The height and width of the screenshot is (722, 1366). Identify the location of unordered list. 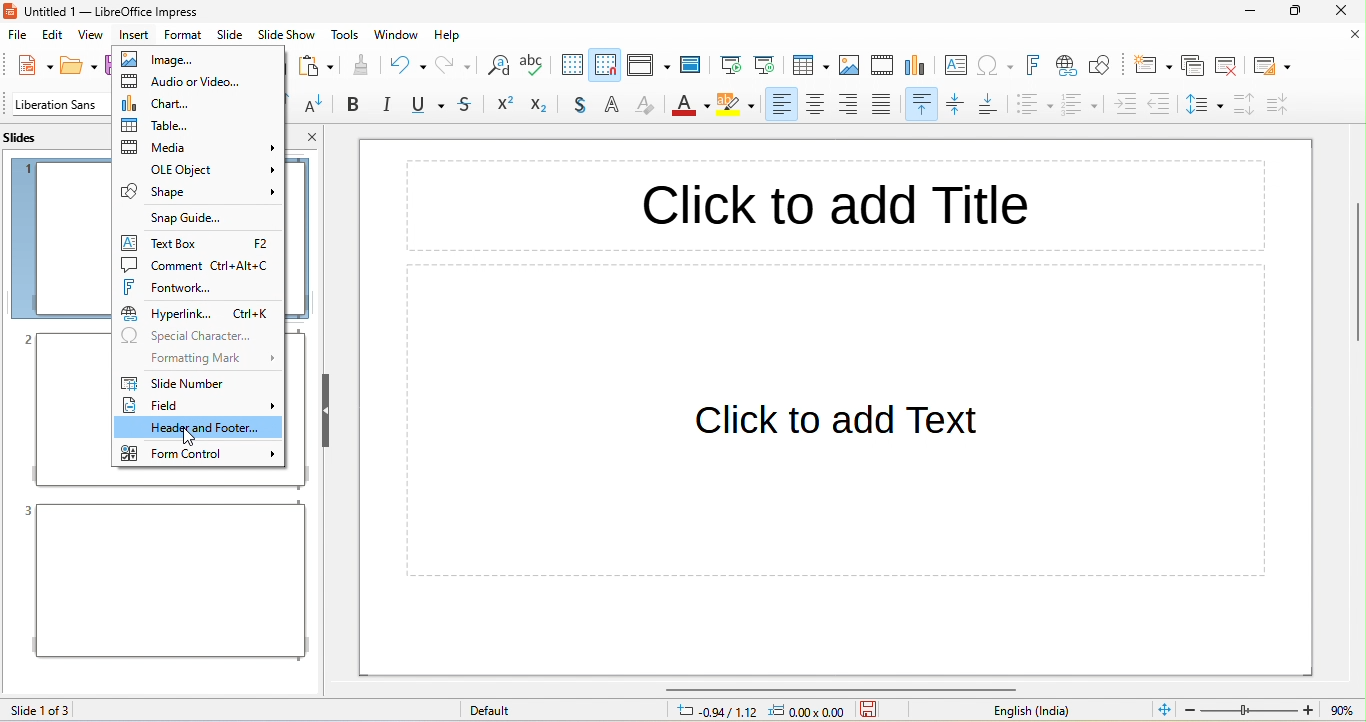
(1034, 107).